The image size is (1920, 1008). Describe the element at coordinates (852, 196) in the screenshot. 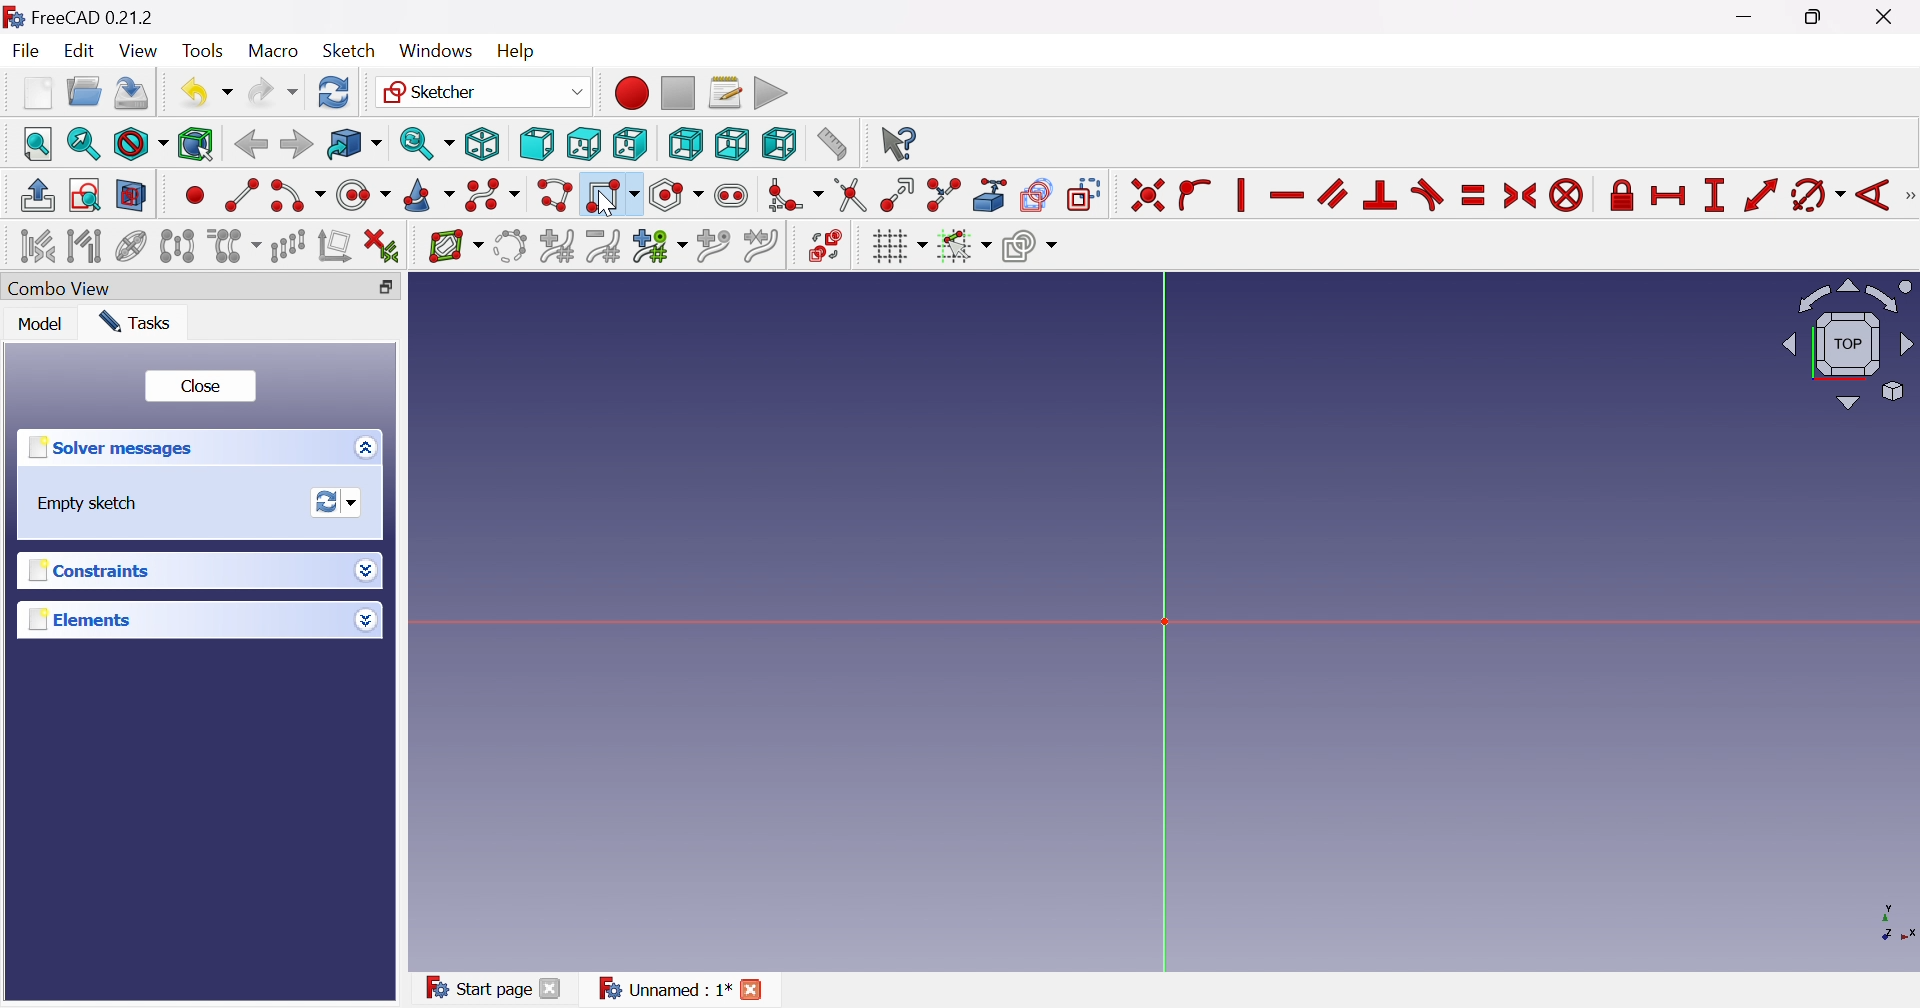

I see `Trim edge` at that location.